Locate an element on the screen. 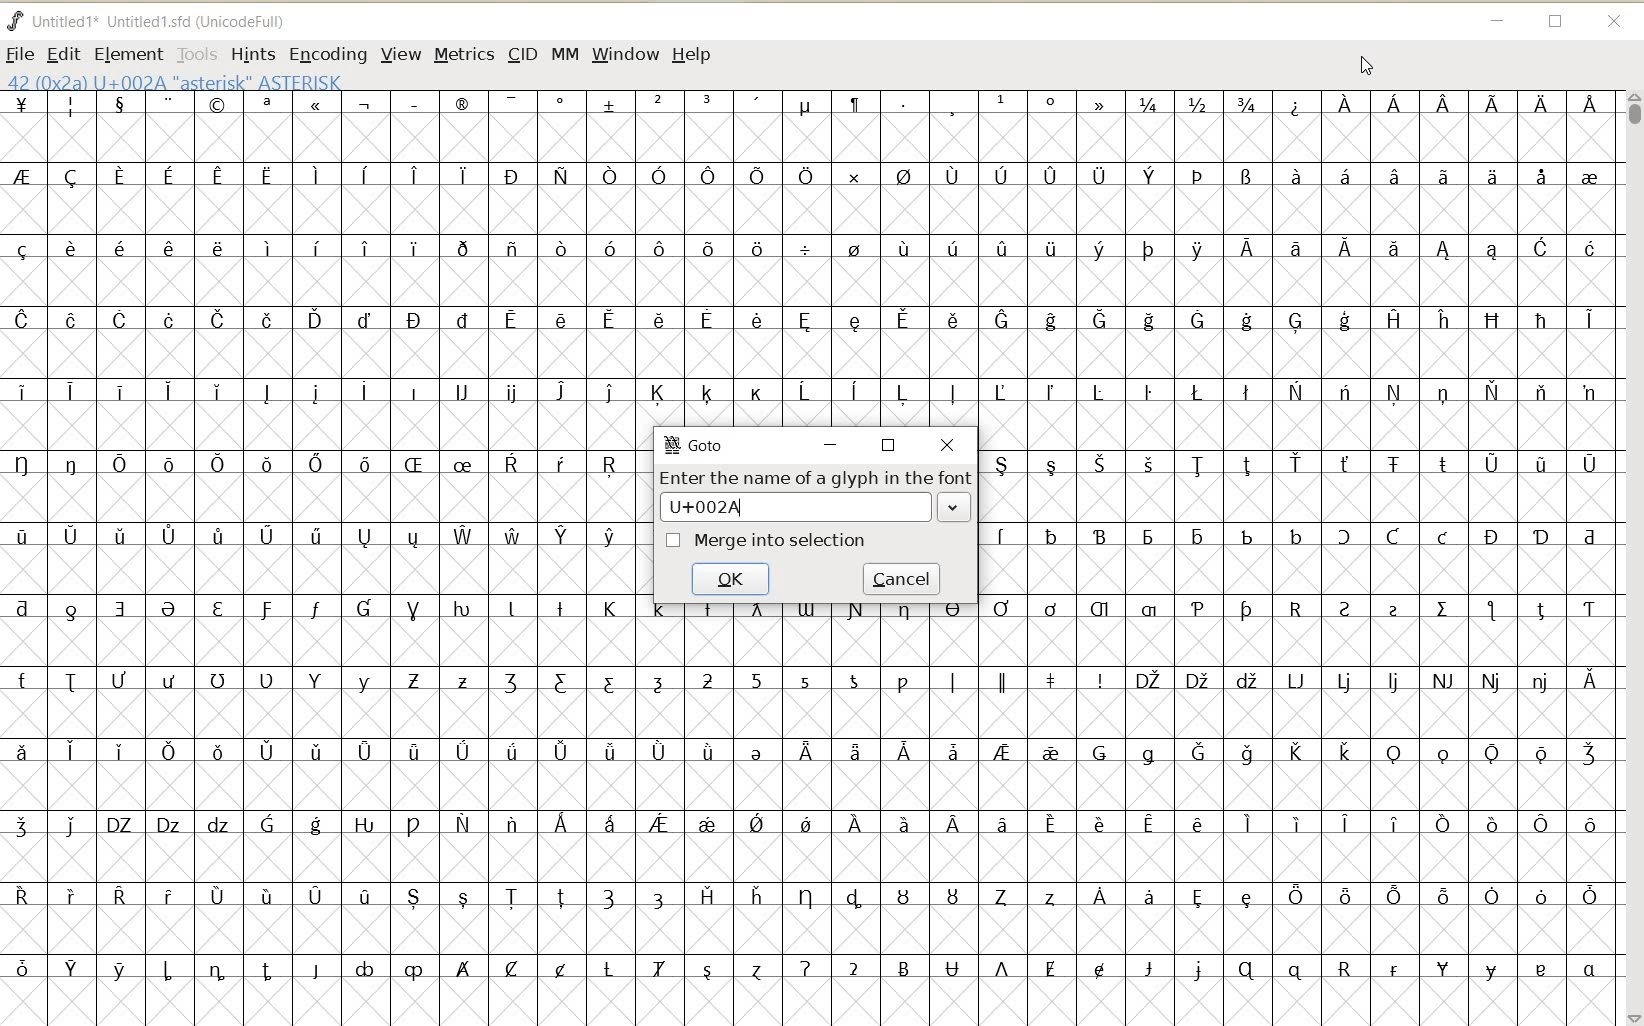 The image size is (1644, 1026). CURSOR is located at coordinates (1366, 67).